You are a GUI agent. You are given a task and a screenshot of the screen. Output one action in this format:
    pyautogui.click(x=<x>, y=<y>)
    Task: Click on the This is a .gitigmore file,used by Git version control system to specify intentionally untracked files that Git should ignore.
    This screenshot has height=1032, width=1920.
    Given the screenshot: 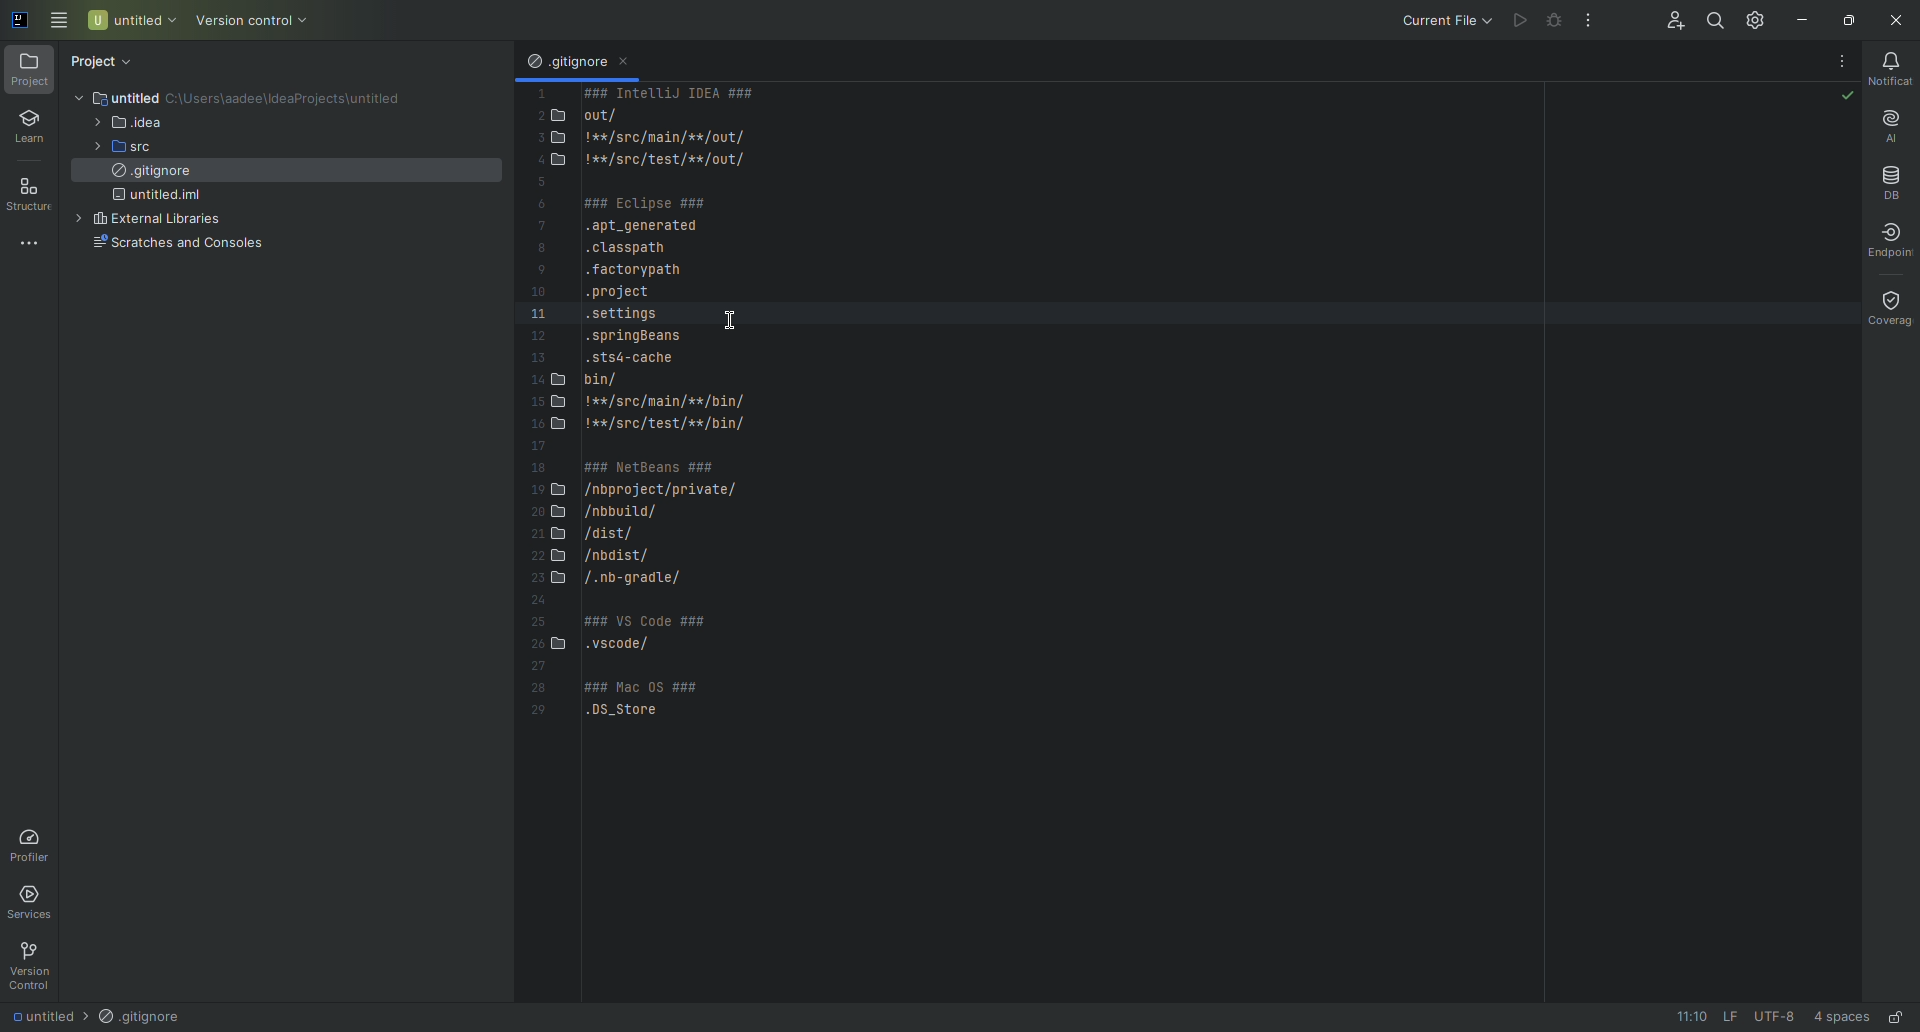 What is the action you would take?
    pyautogui.click(x=644, y=419)
    